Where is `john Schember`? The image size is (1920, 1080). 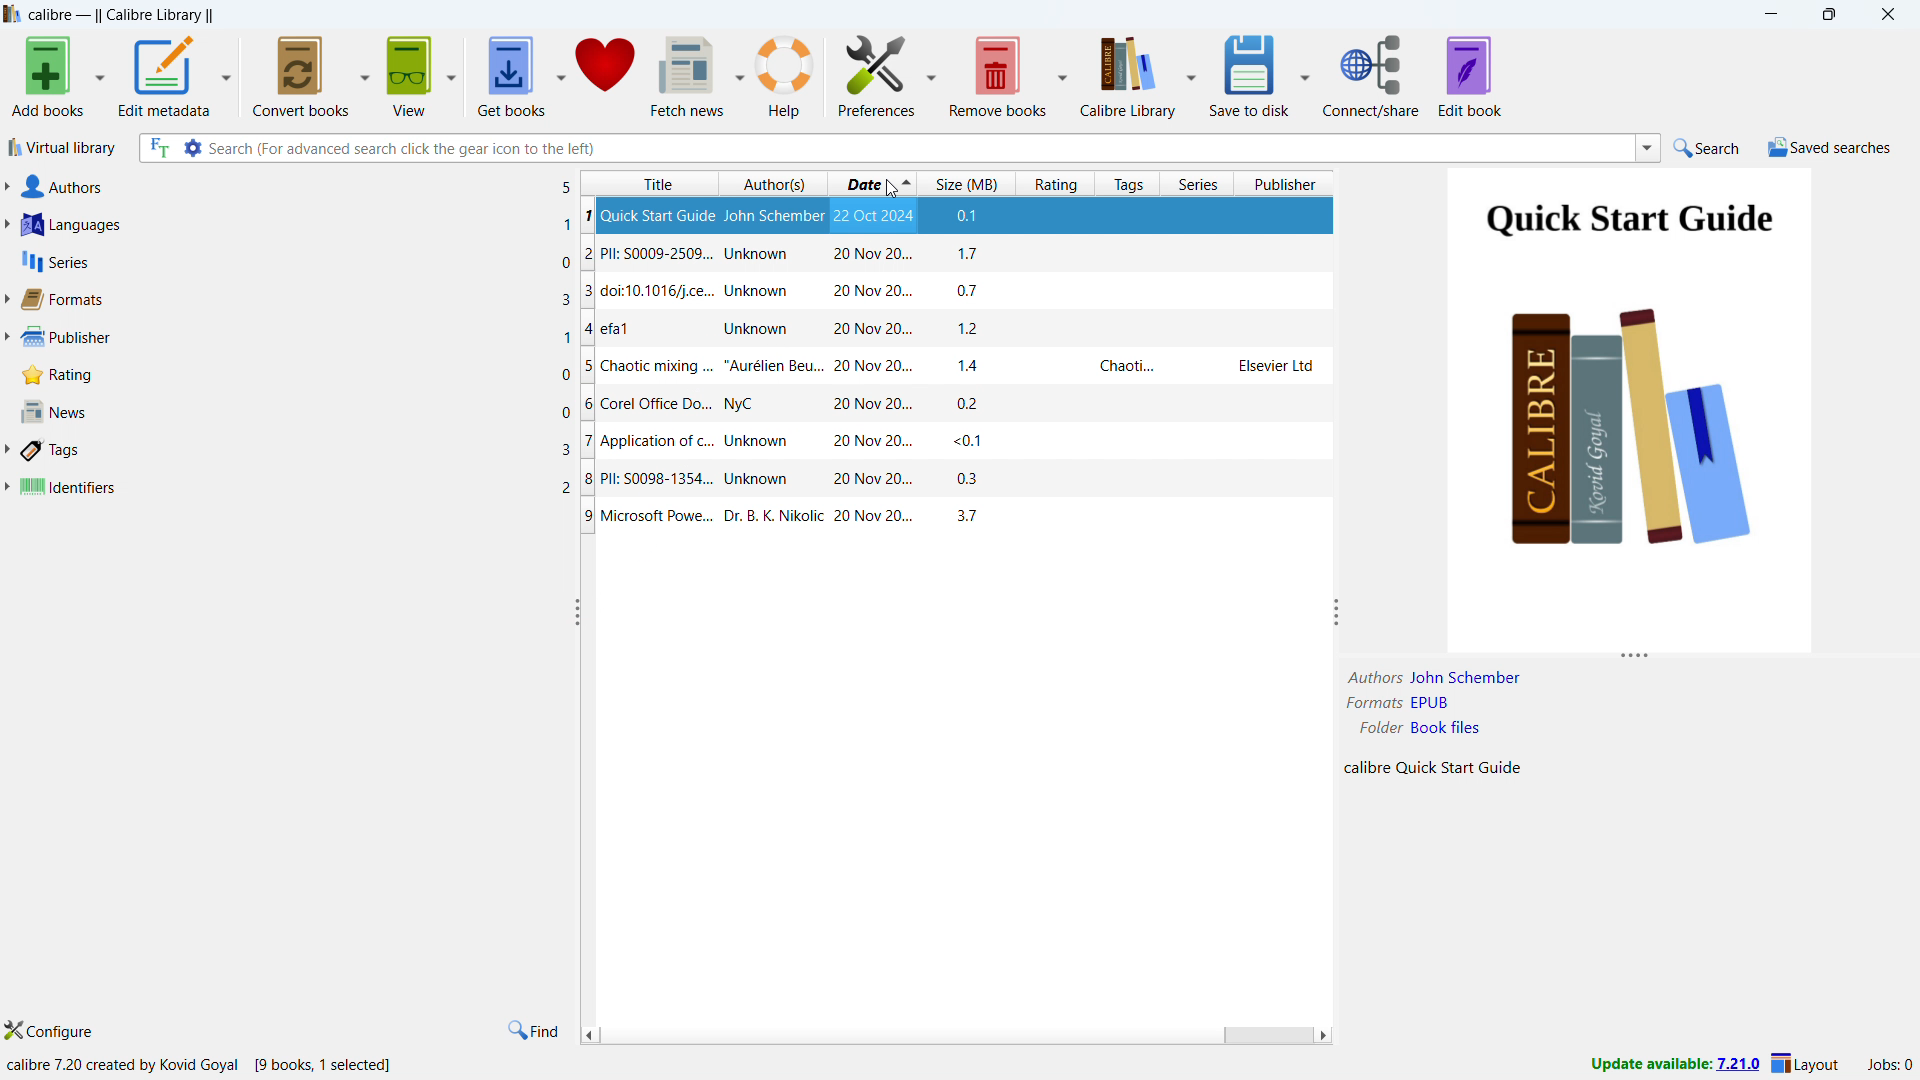 john Schember is located at coordinates (1464, 677).